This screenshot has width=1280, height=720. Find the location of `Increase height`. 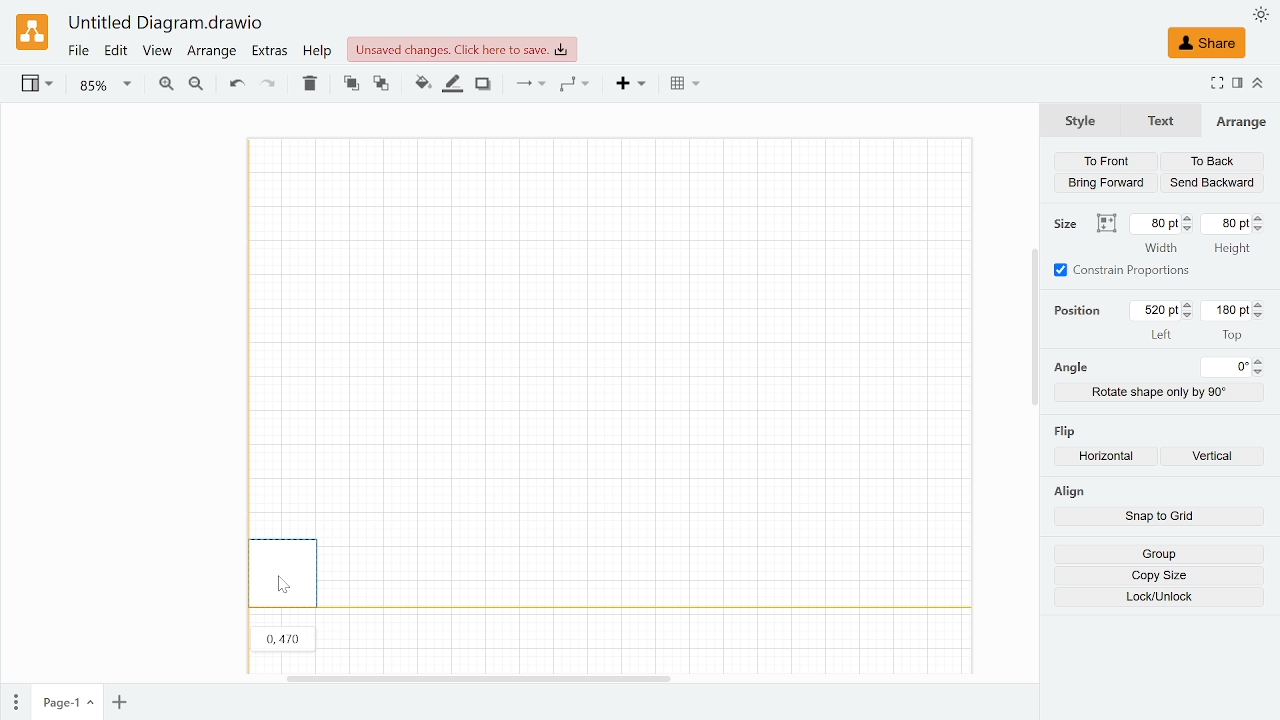

Increase height is located at coordinates (1262, 217).